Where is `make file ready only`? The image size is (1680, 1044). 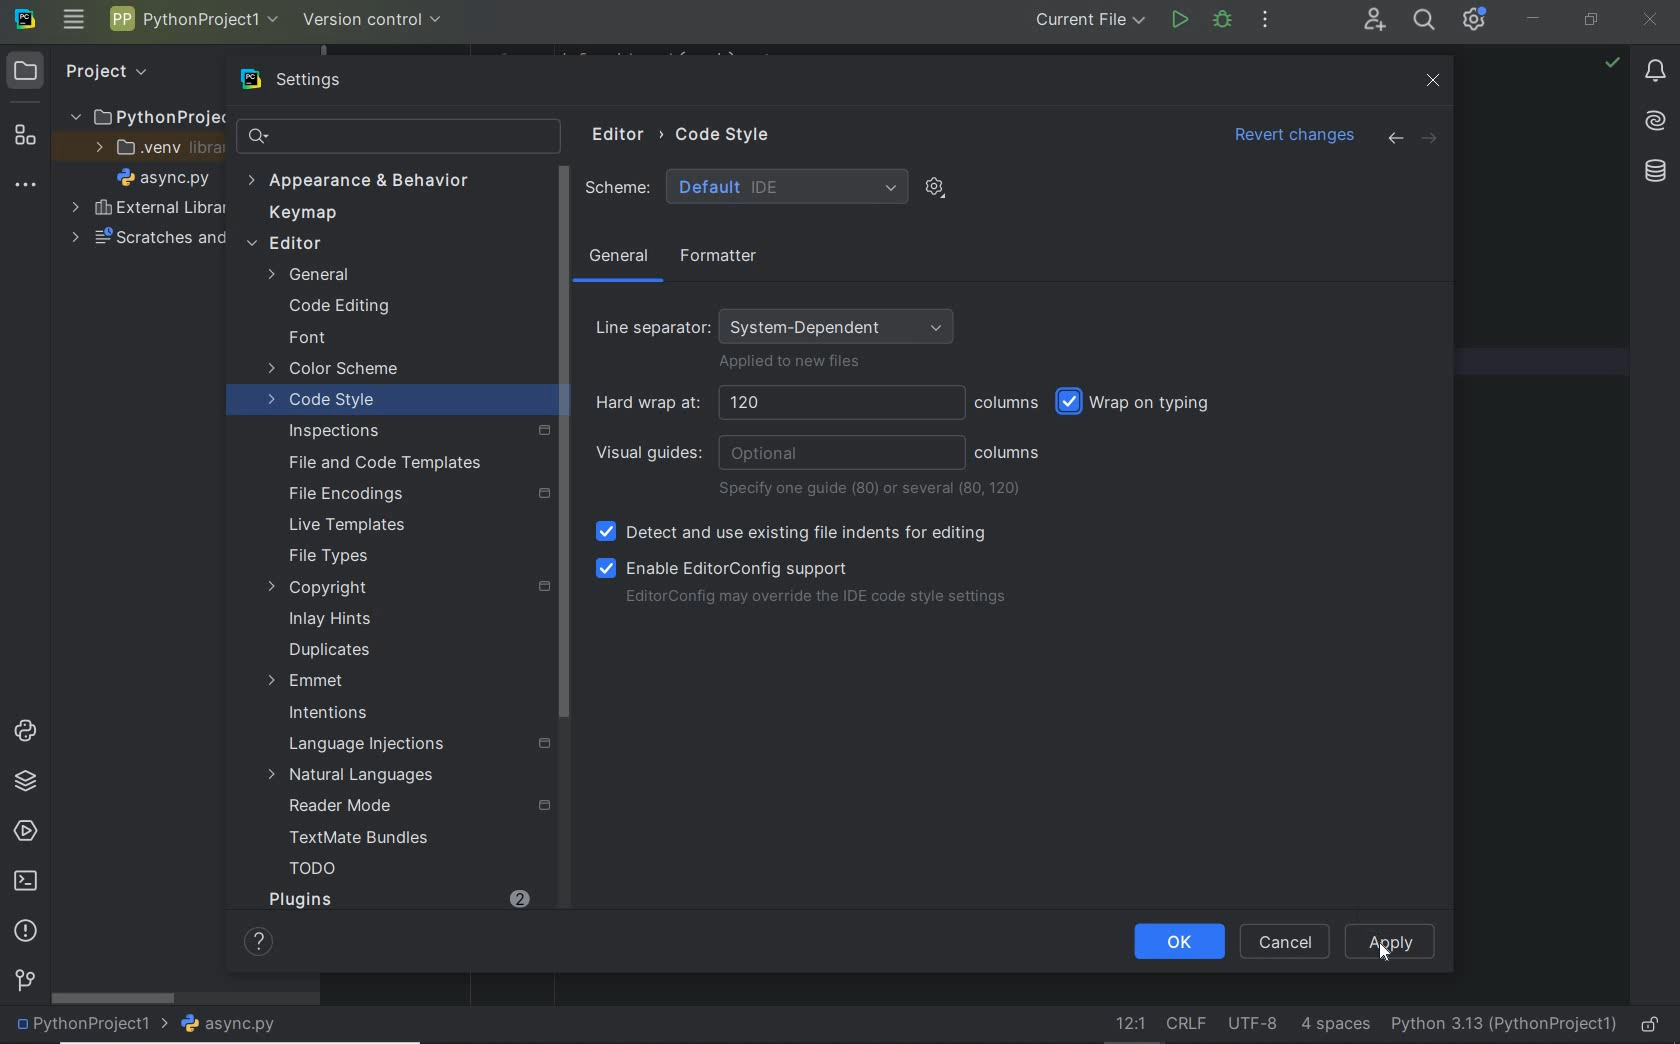 make file ready only is located at coordinates (1653, 1025).